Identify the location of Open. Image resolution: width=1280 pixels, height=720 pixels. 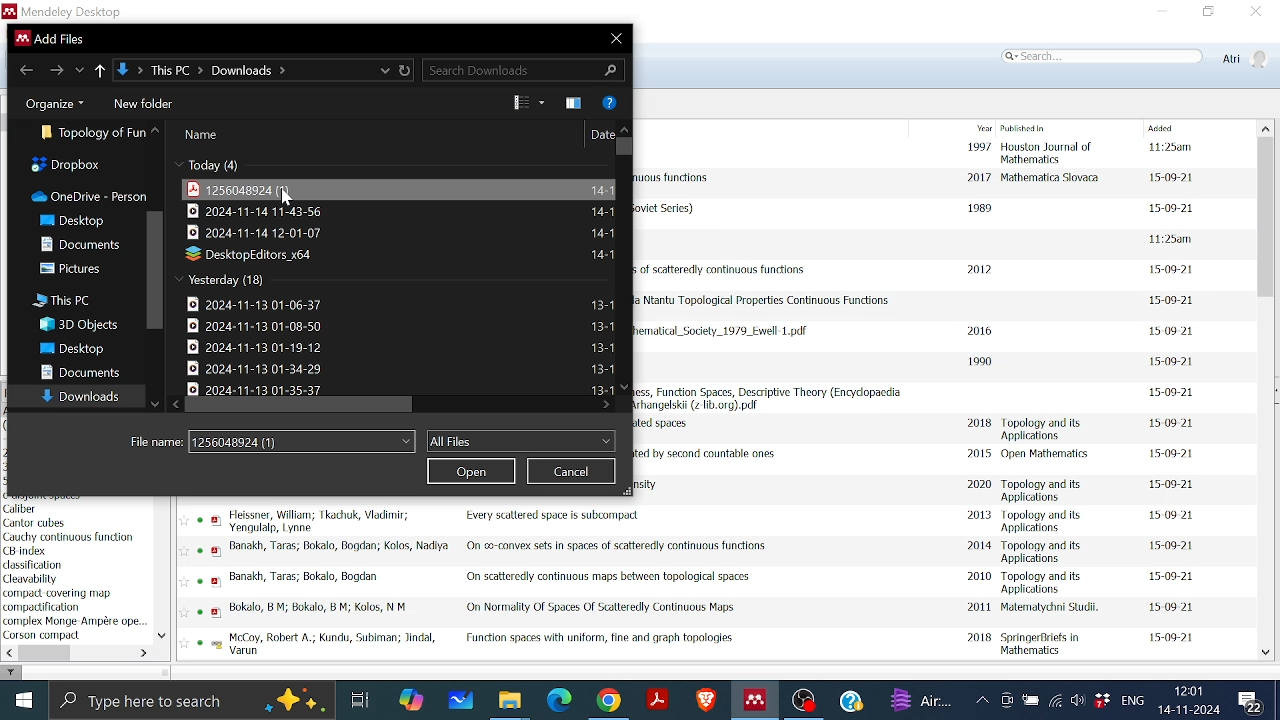
(471, 470).